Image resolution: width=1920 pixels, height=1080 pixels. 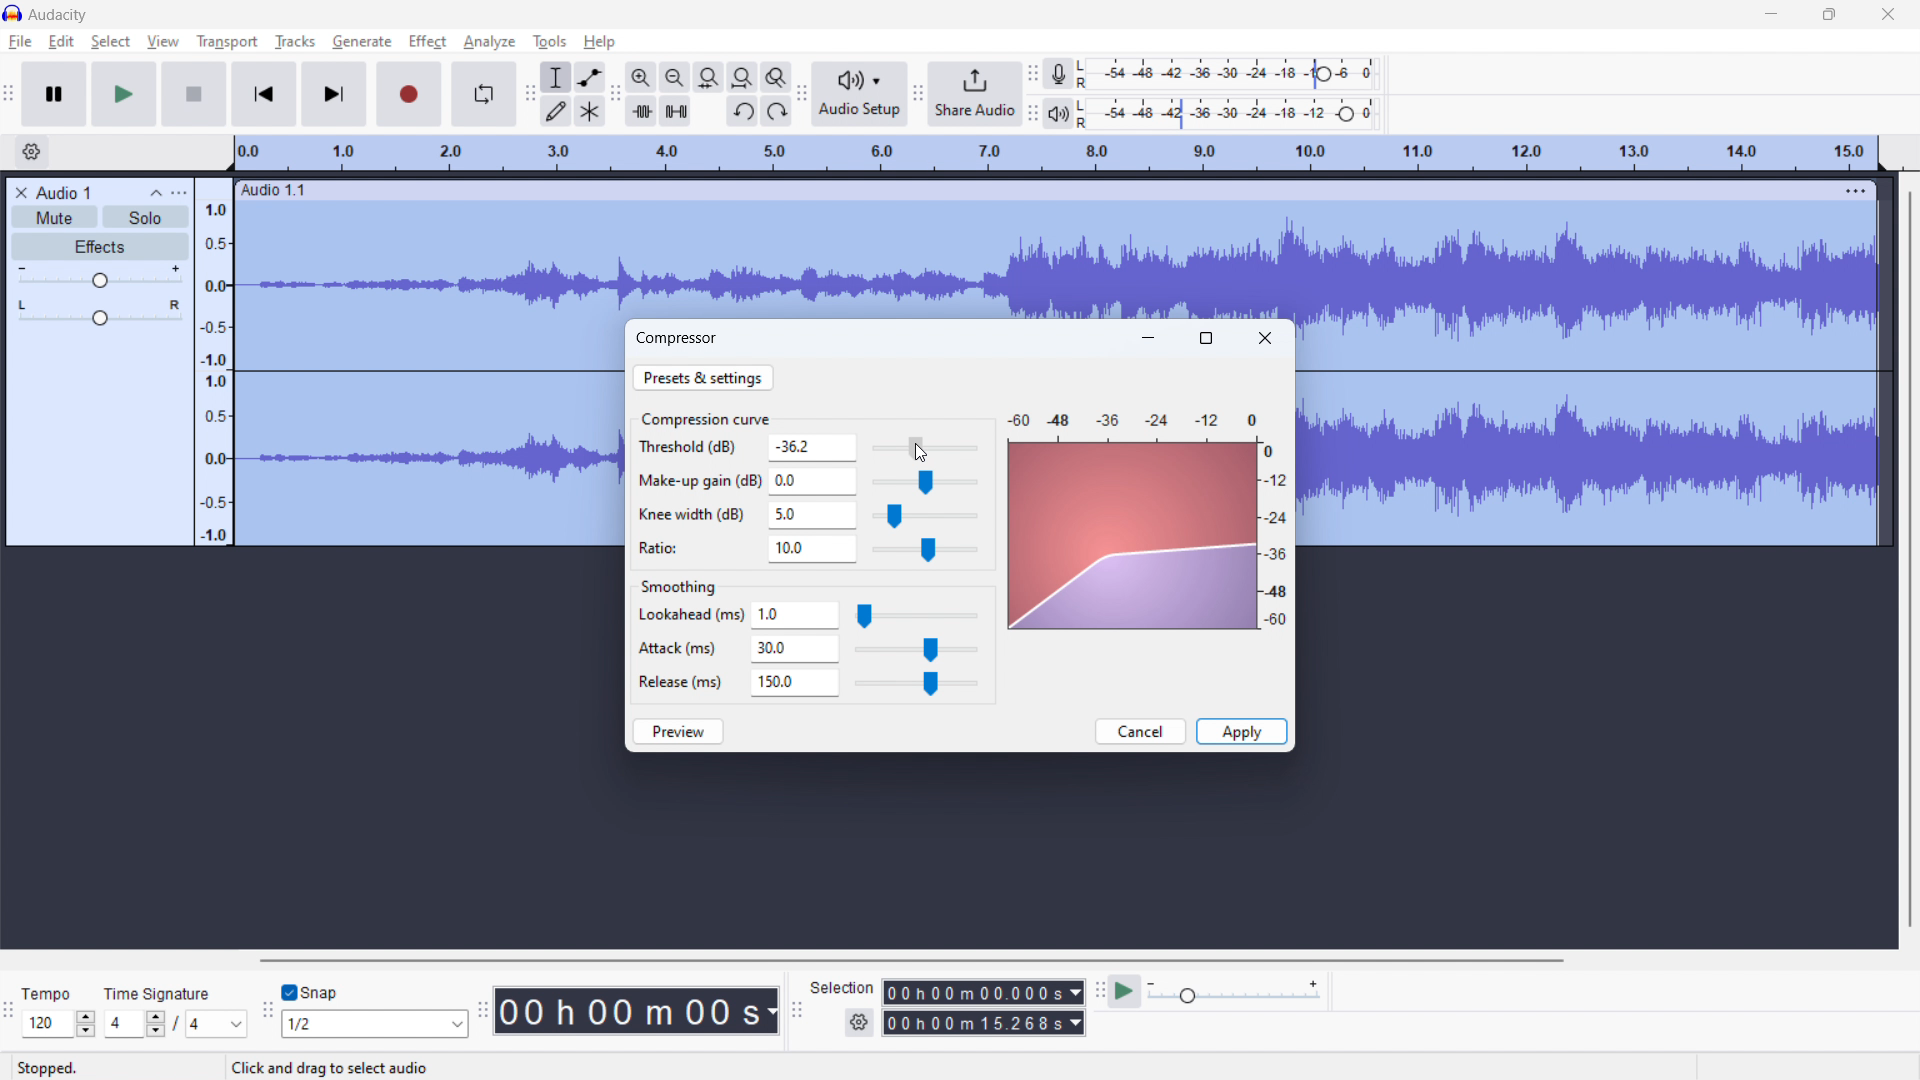 I want to click on stop, so click(x=194, y=94).